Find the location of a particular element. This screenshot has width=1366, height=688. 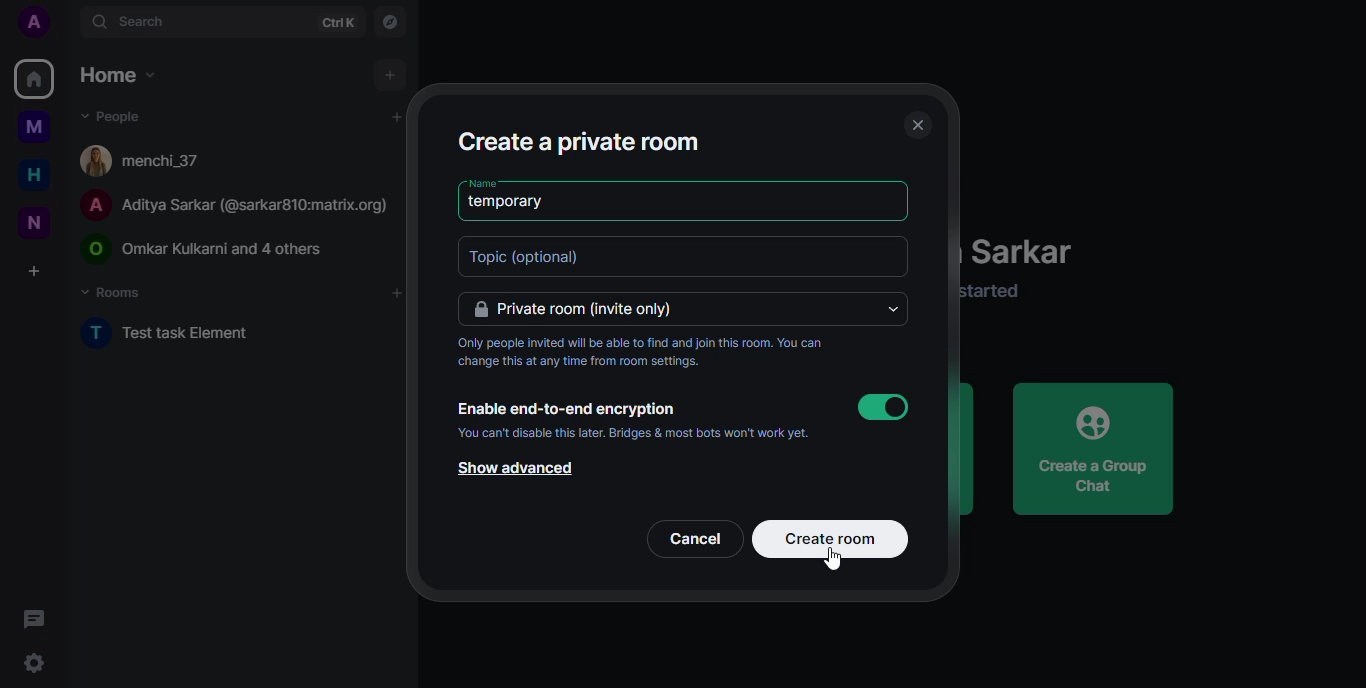

new is located at coordinates (31, 221).